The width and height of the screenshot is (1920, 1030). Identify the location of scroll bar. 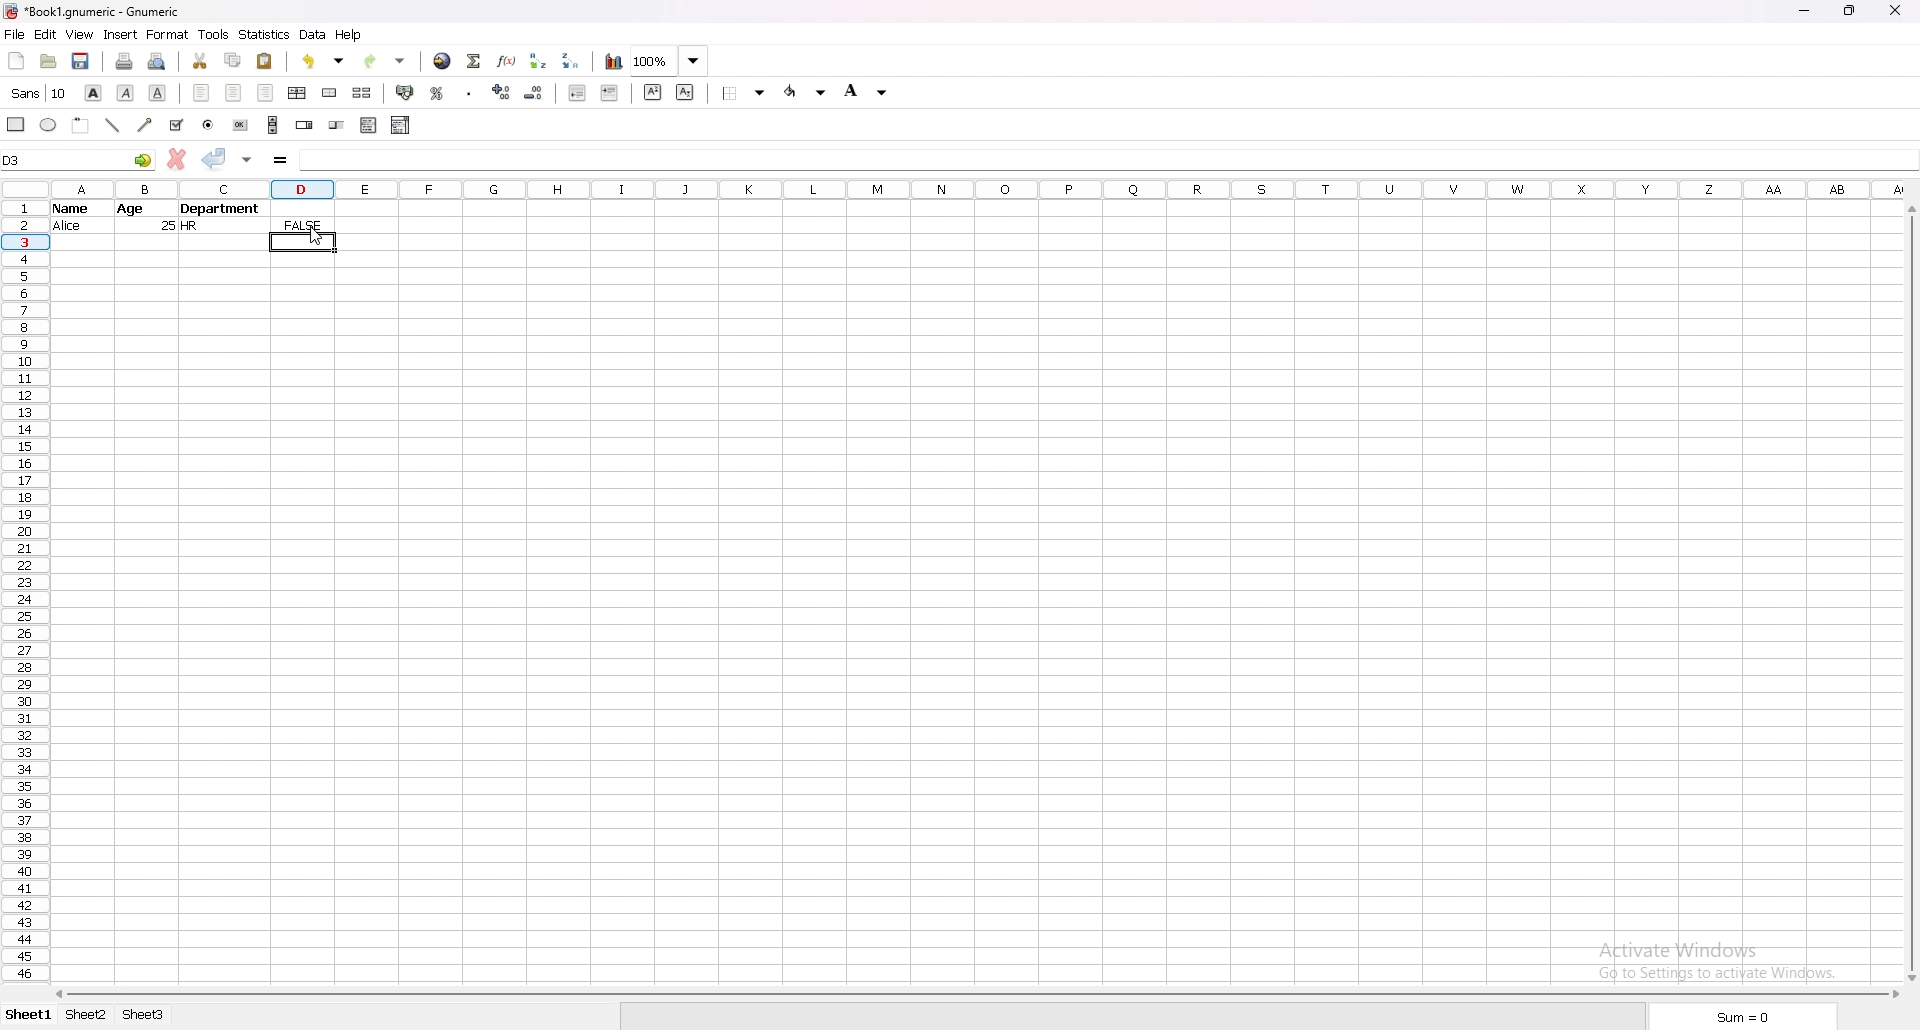
(979, 995).